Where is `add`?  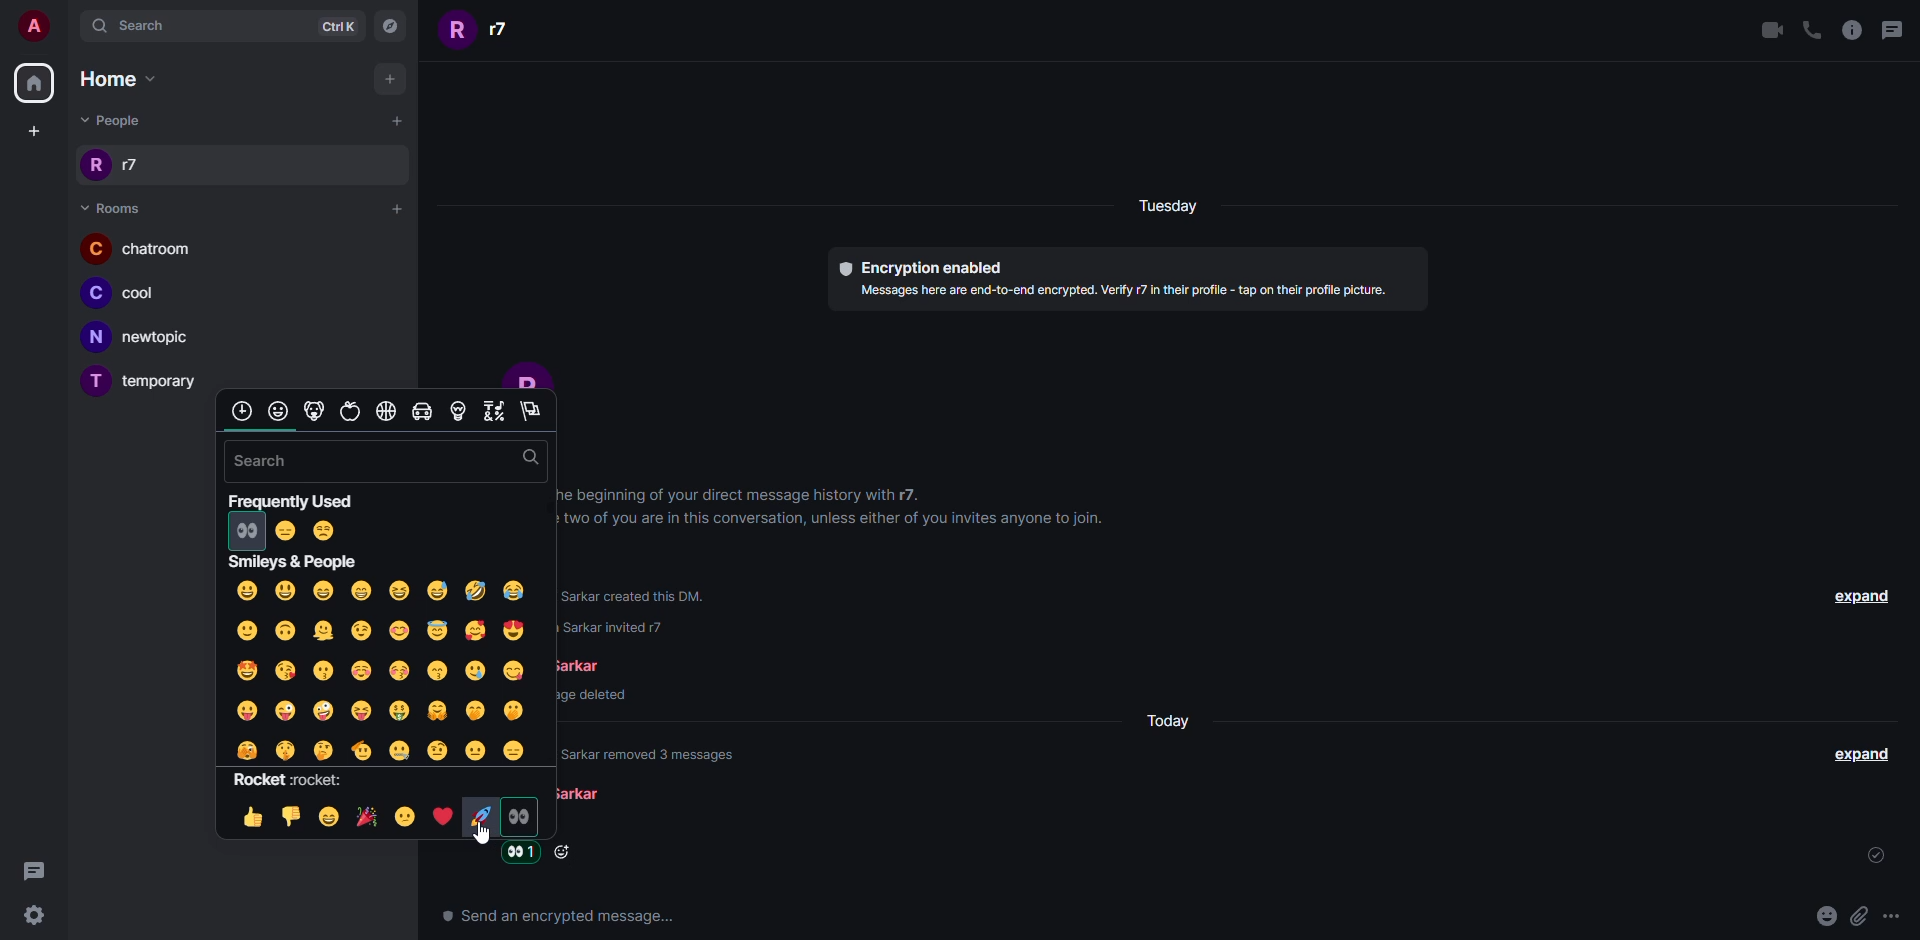
add is located at coordinates (394, 207).